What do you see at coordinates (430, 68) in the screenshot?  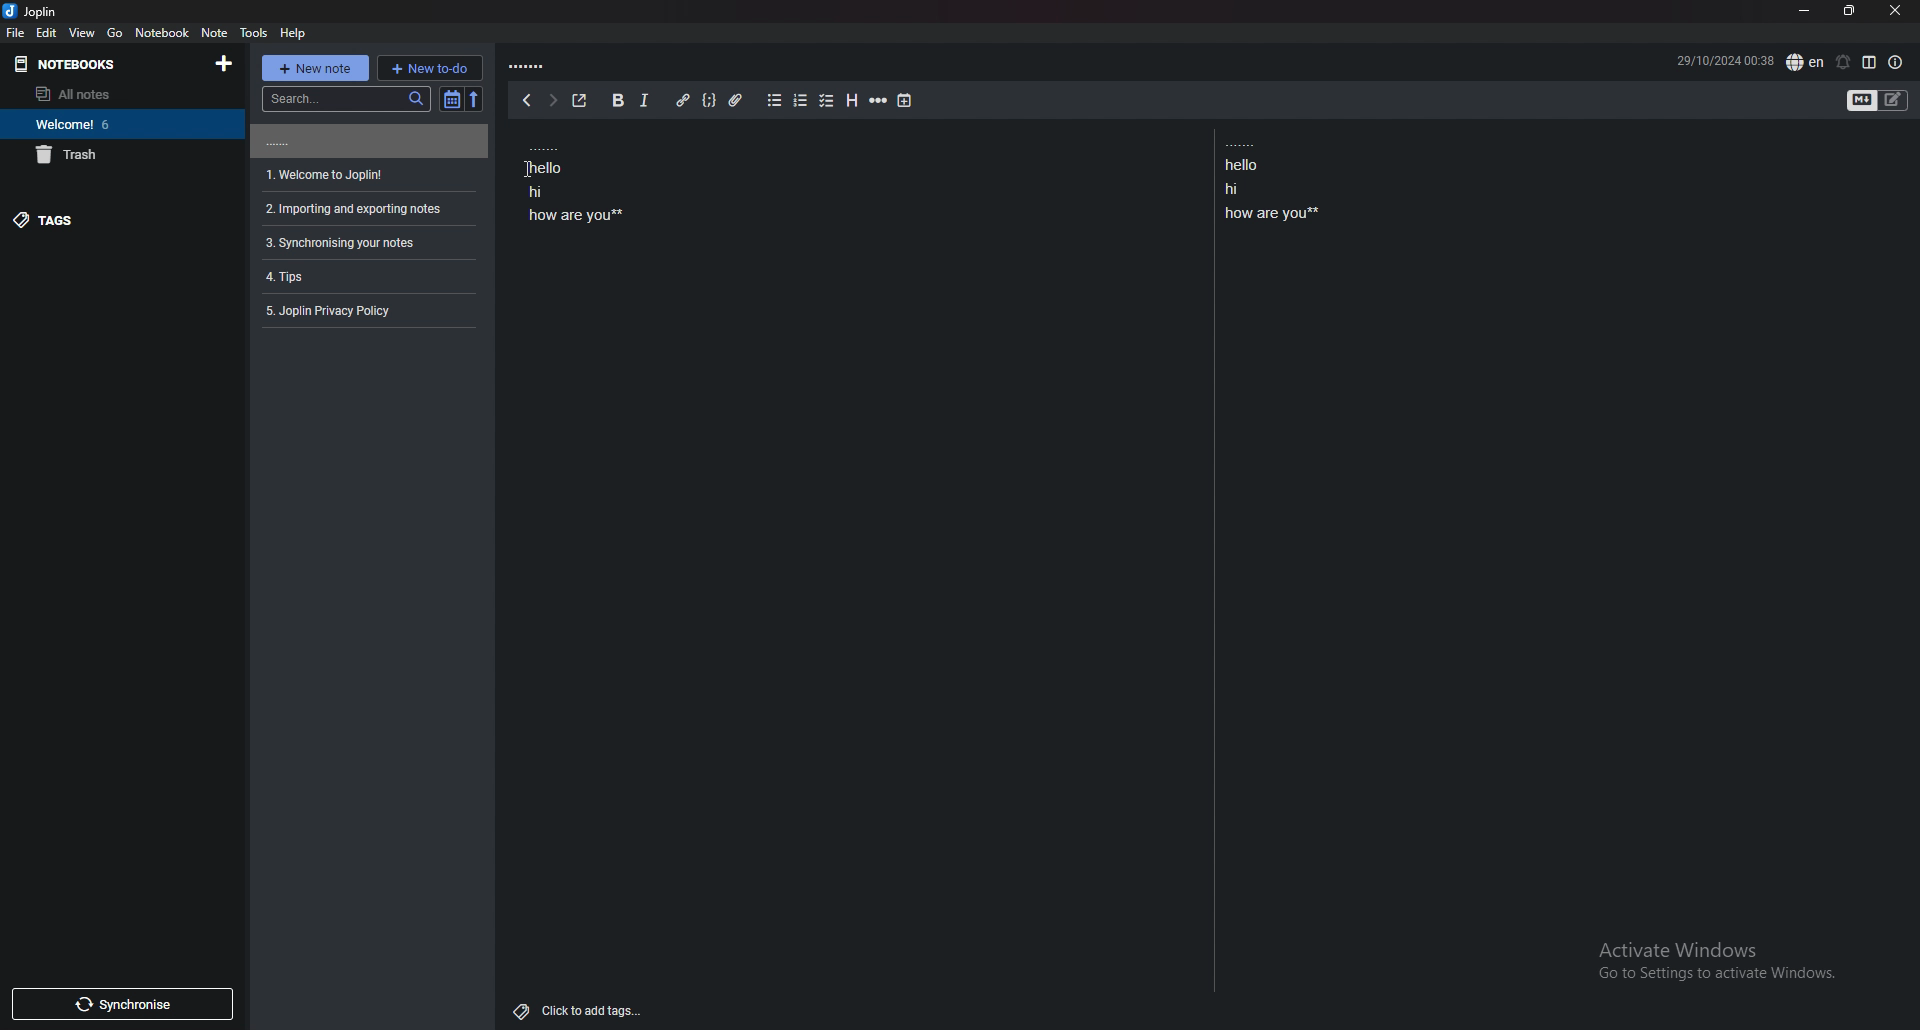 I see `new to do` at bounding box center [430, 68].